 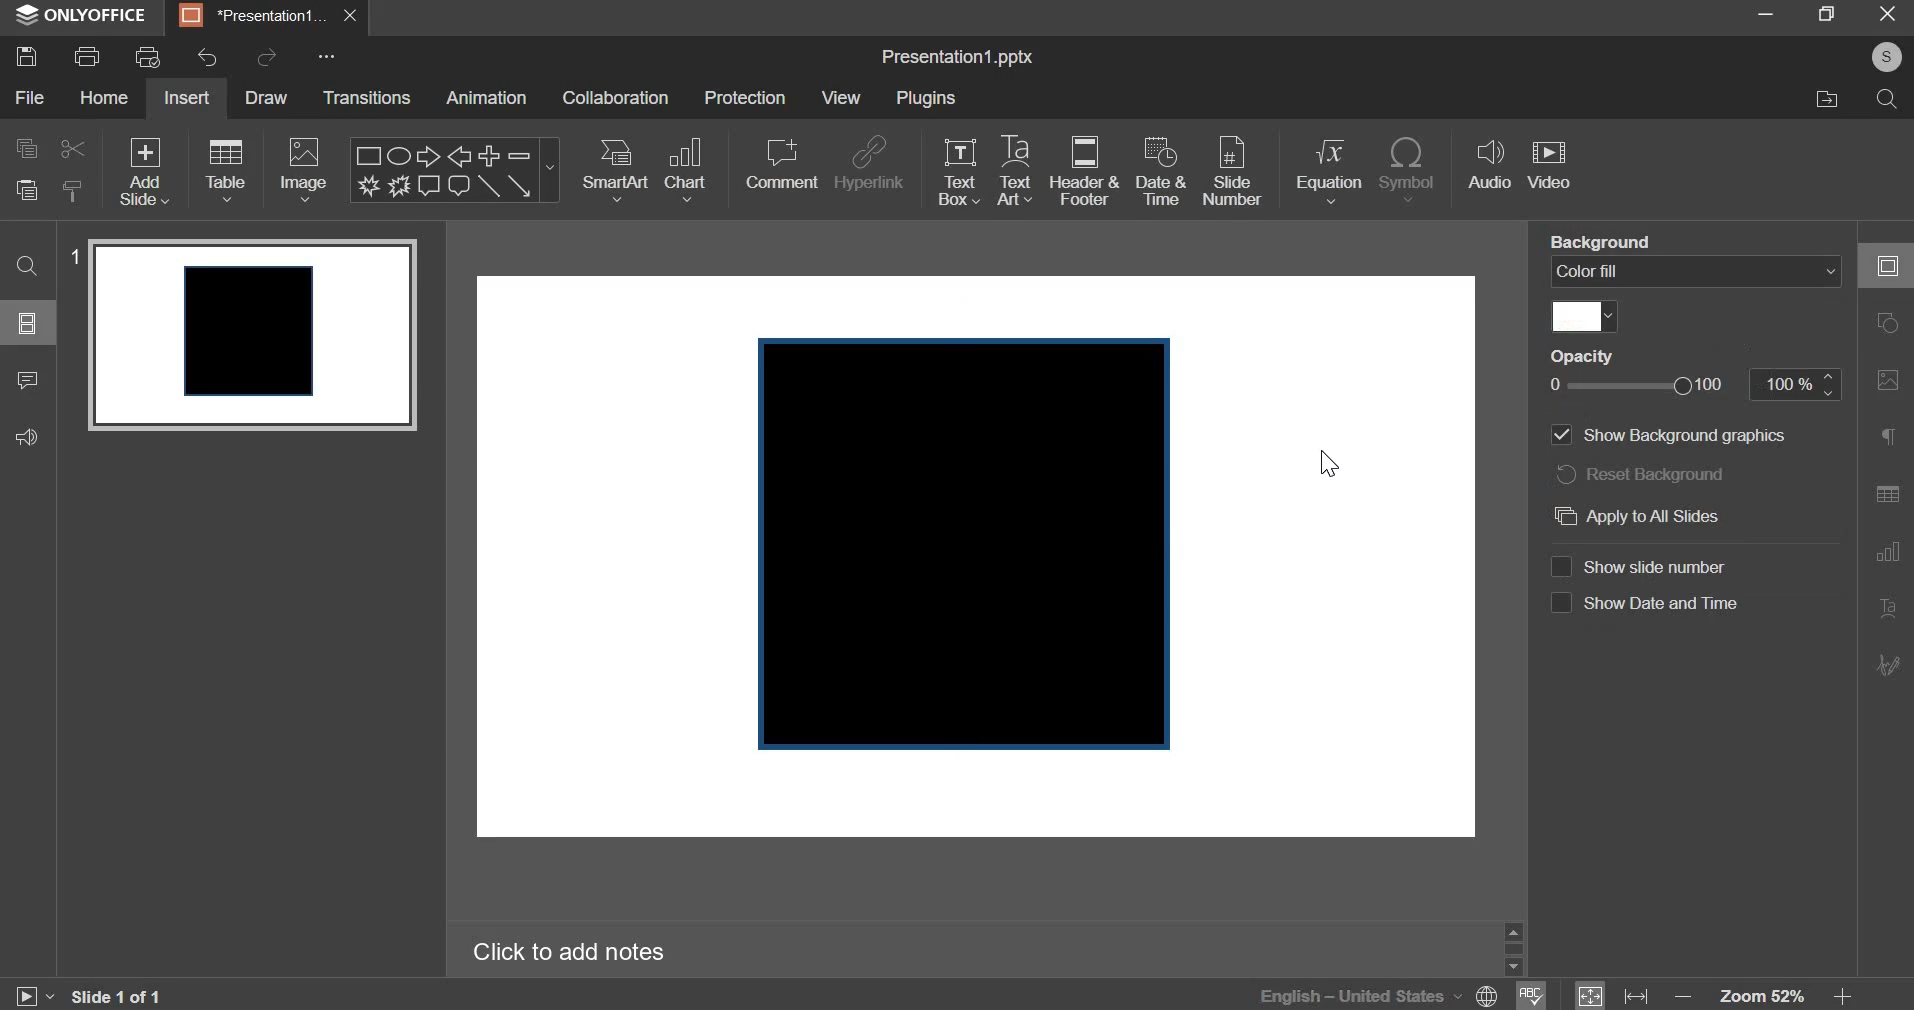 What do you see at coordinates (401, 155) in the screenshot?
I see `Circles` at bounding box center [401, 155].